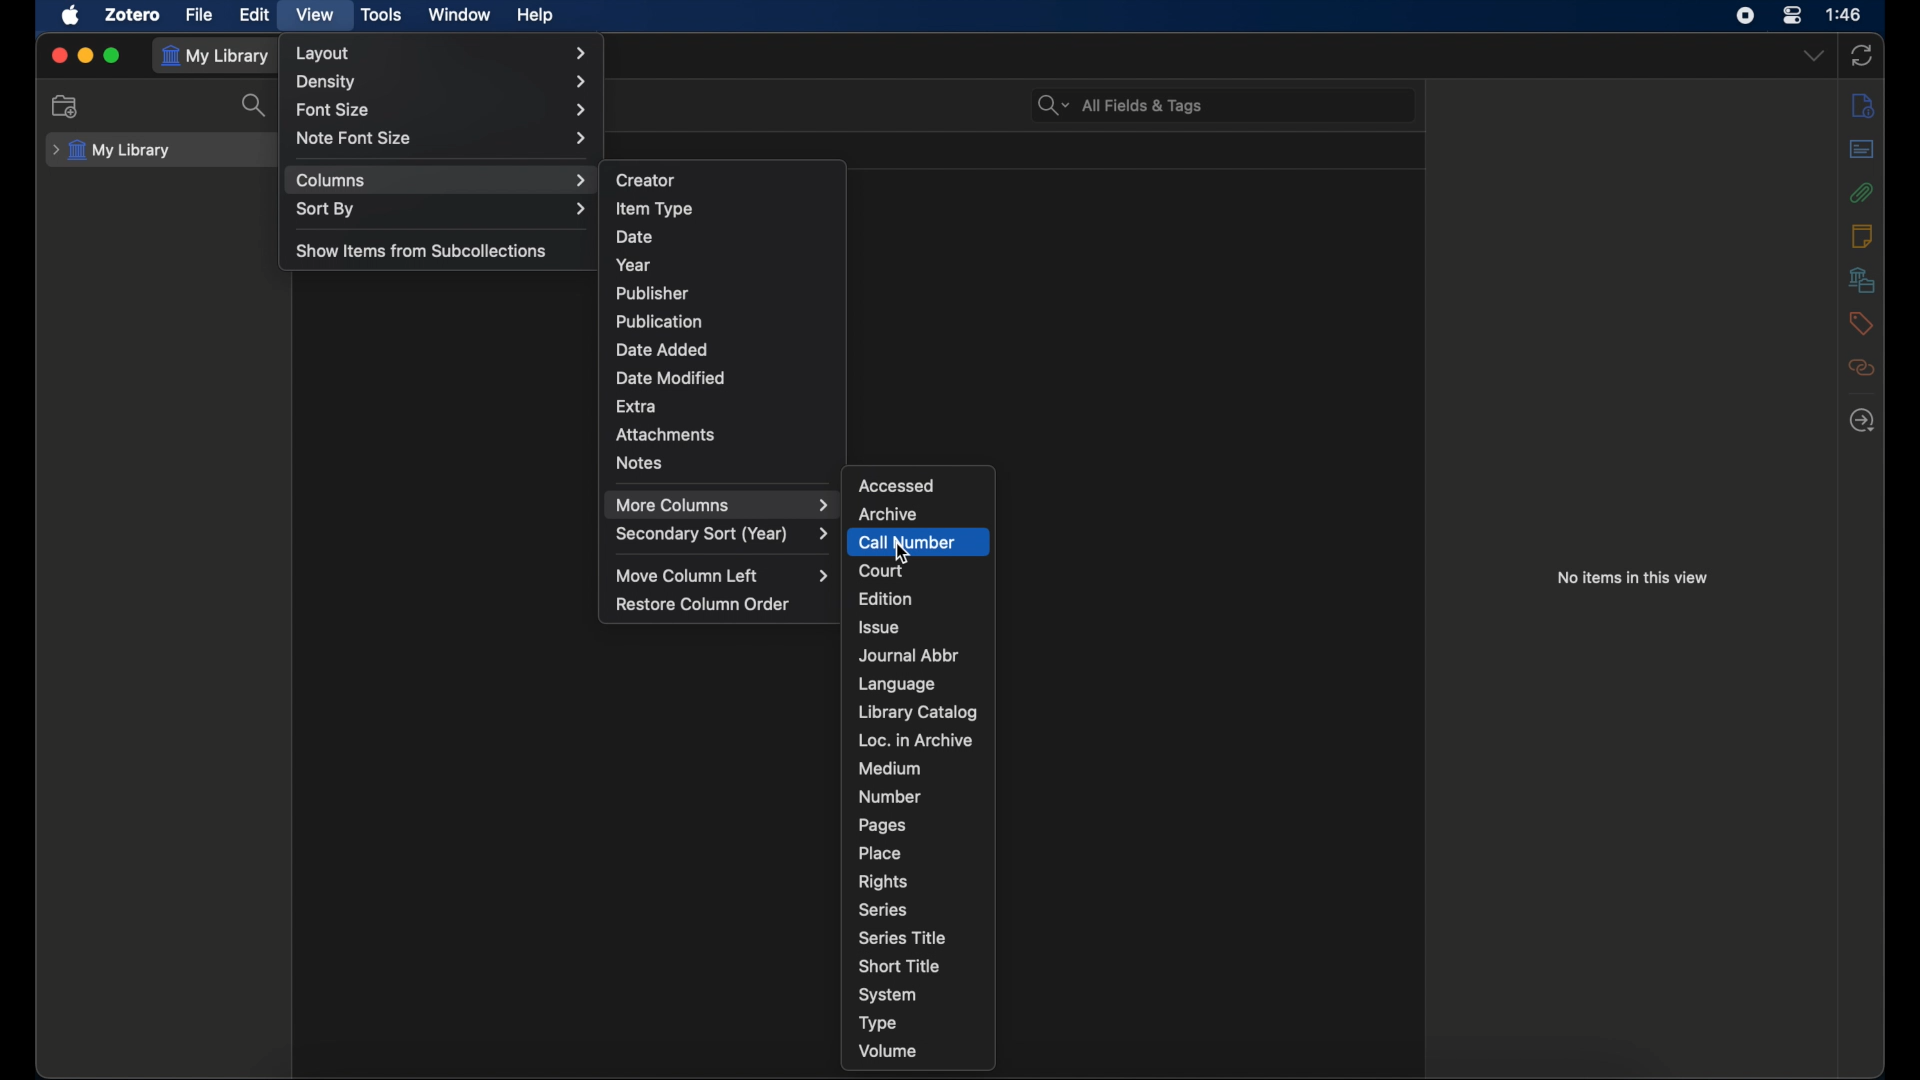  I want to click on attachments, so click(1860, 192).